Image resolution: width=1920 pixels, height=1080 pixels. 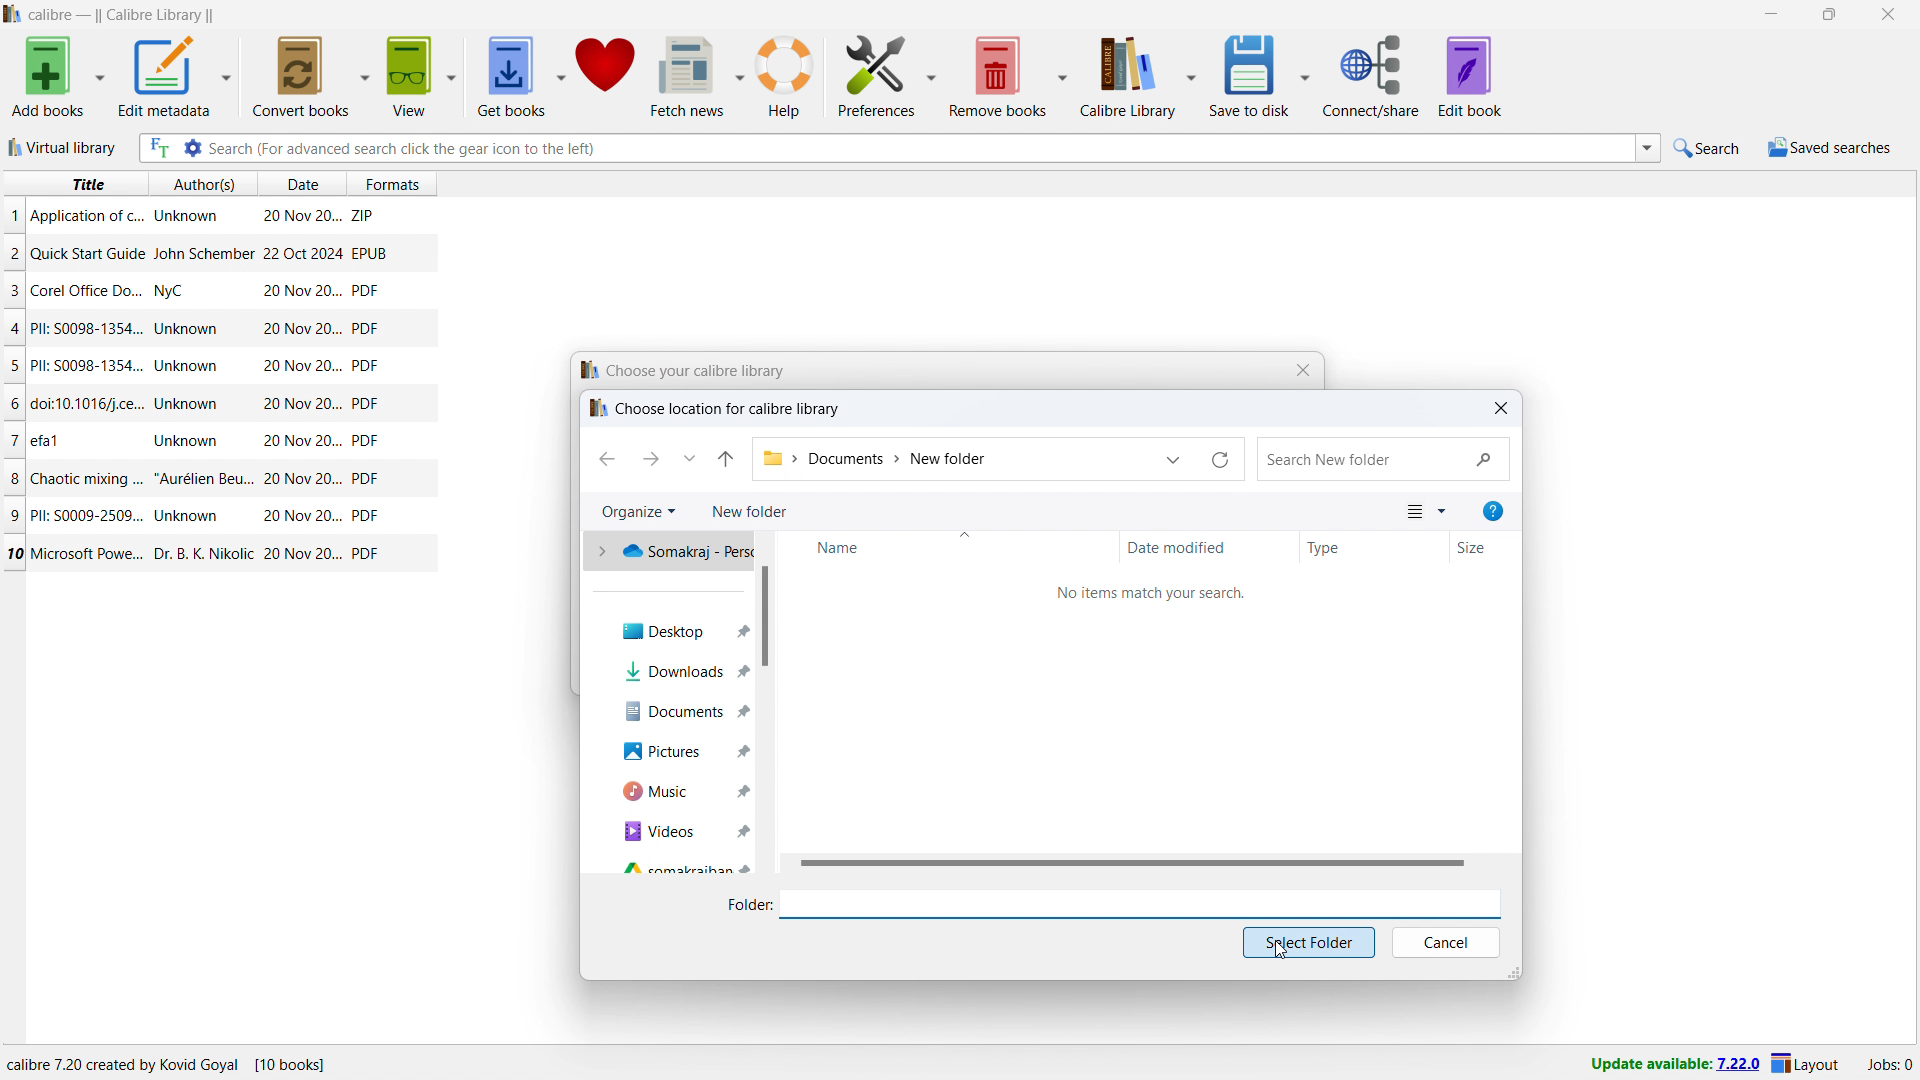 I want to click on Downloads, so click(x=681, y=672).